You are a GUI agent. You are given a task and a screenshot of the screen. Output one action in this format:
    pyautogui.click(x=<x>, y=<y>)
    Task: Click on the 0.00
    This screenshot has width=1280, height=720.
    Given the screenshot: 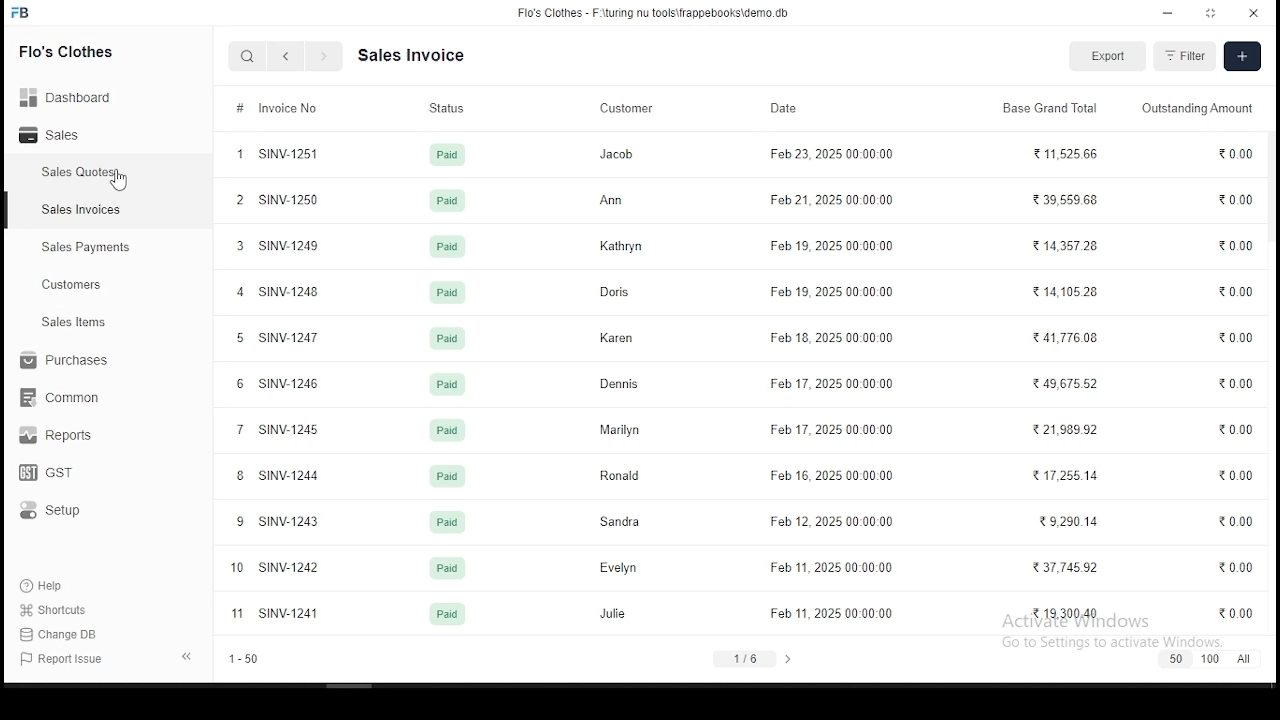 What is the action you would take?
    pyautogui.click(x=1233, y=243)
    